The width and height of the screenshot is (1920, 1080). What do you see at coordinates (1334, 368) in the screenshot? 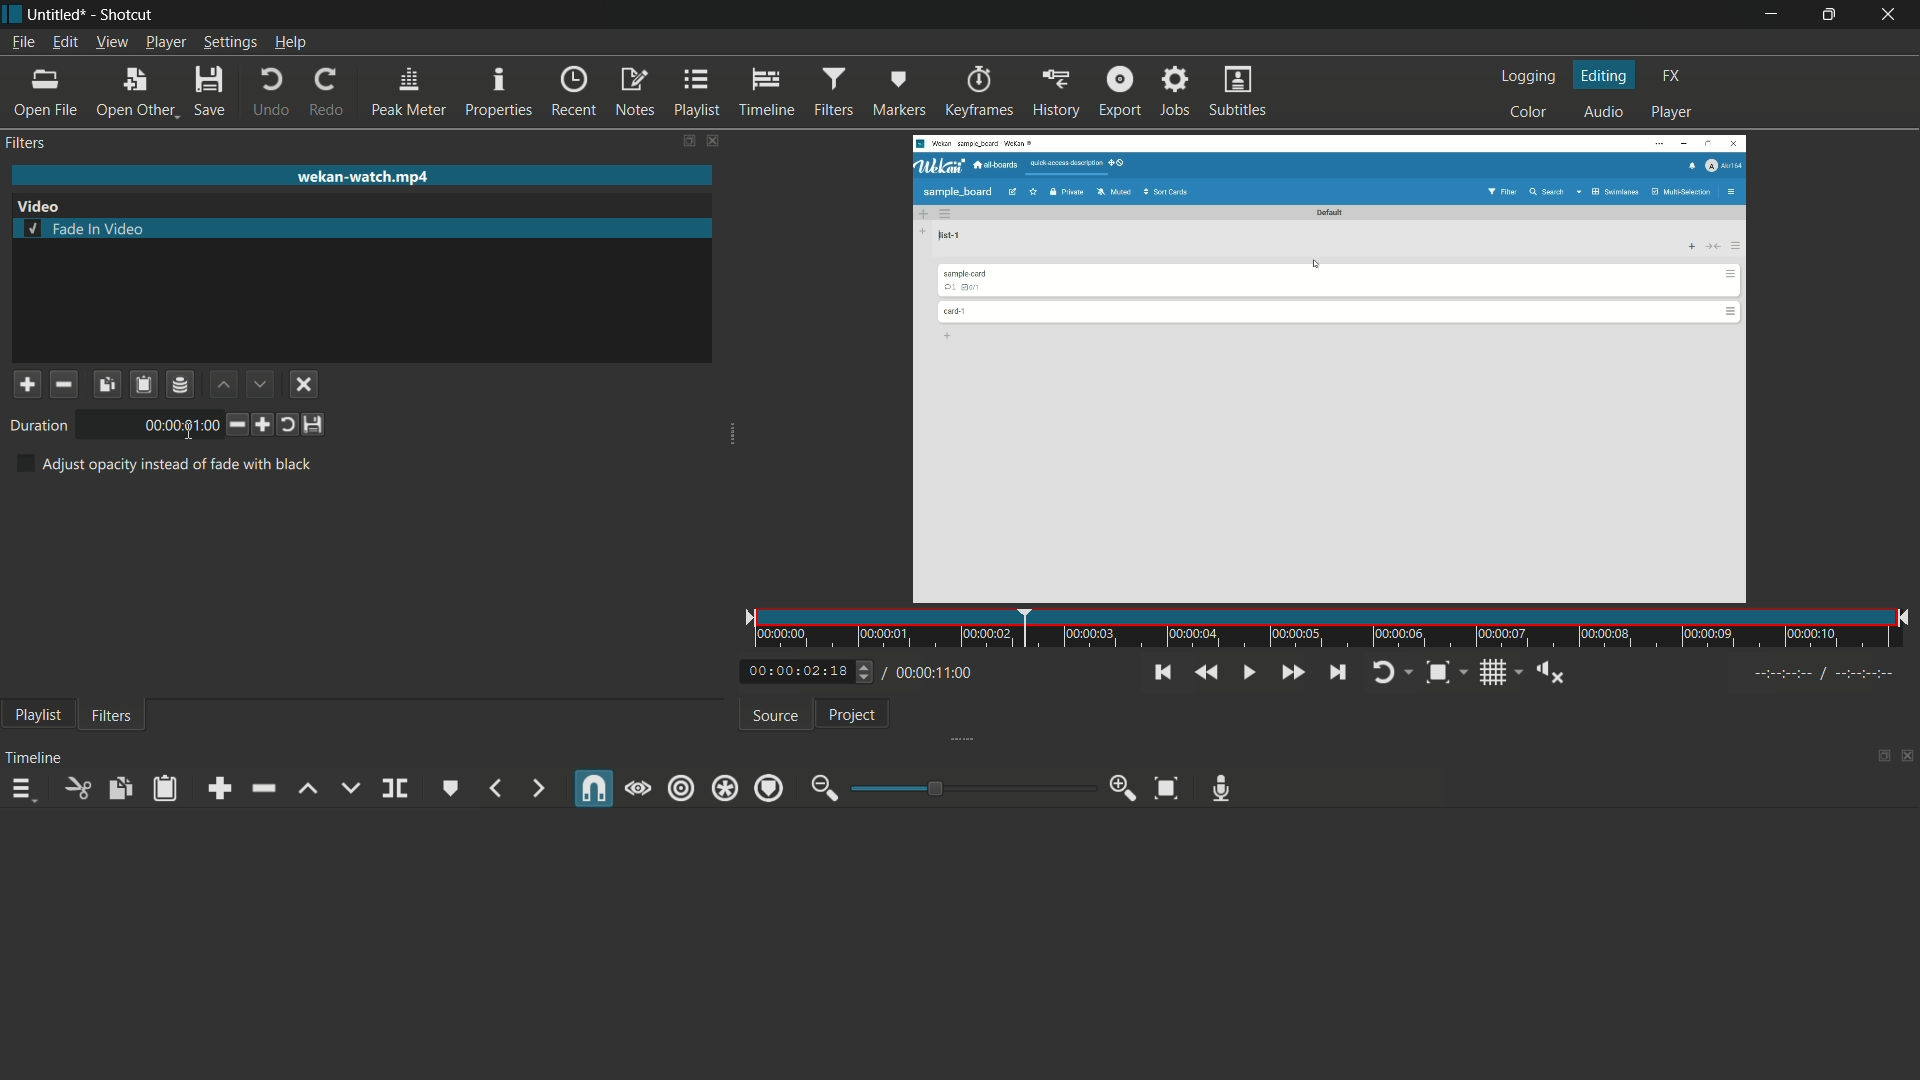
I see `imported video` at bounding box center [1334, 368].